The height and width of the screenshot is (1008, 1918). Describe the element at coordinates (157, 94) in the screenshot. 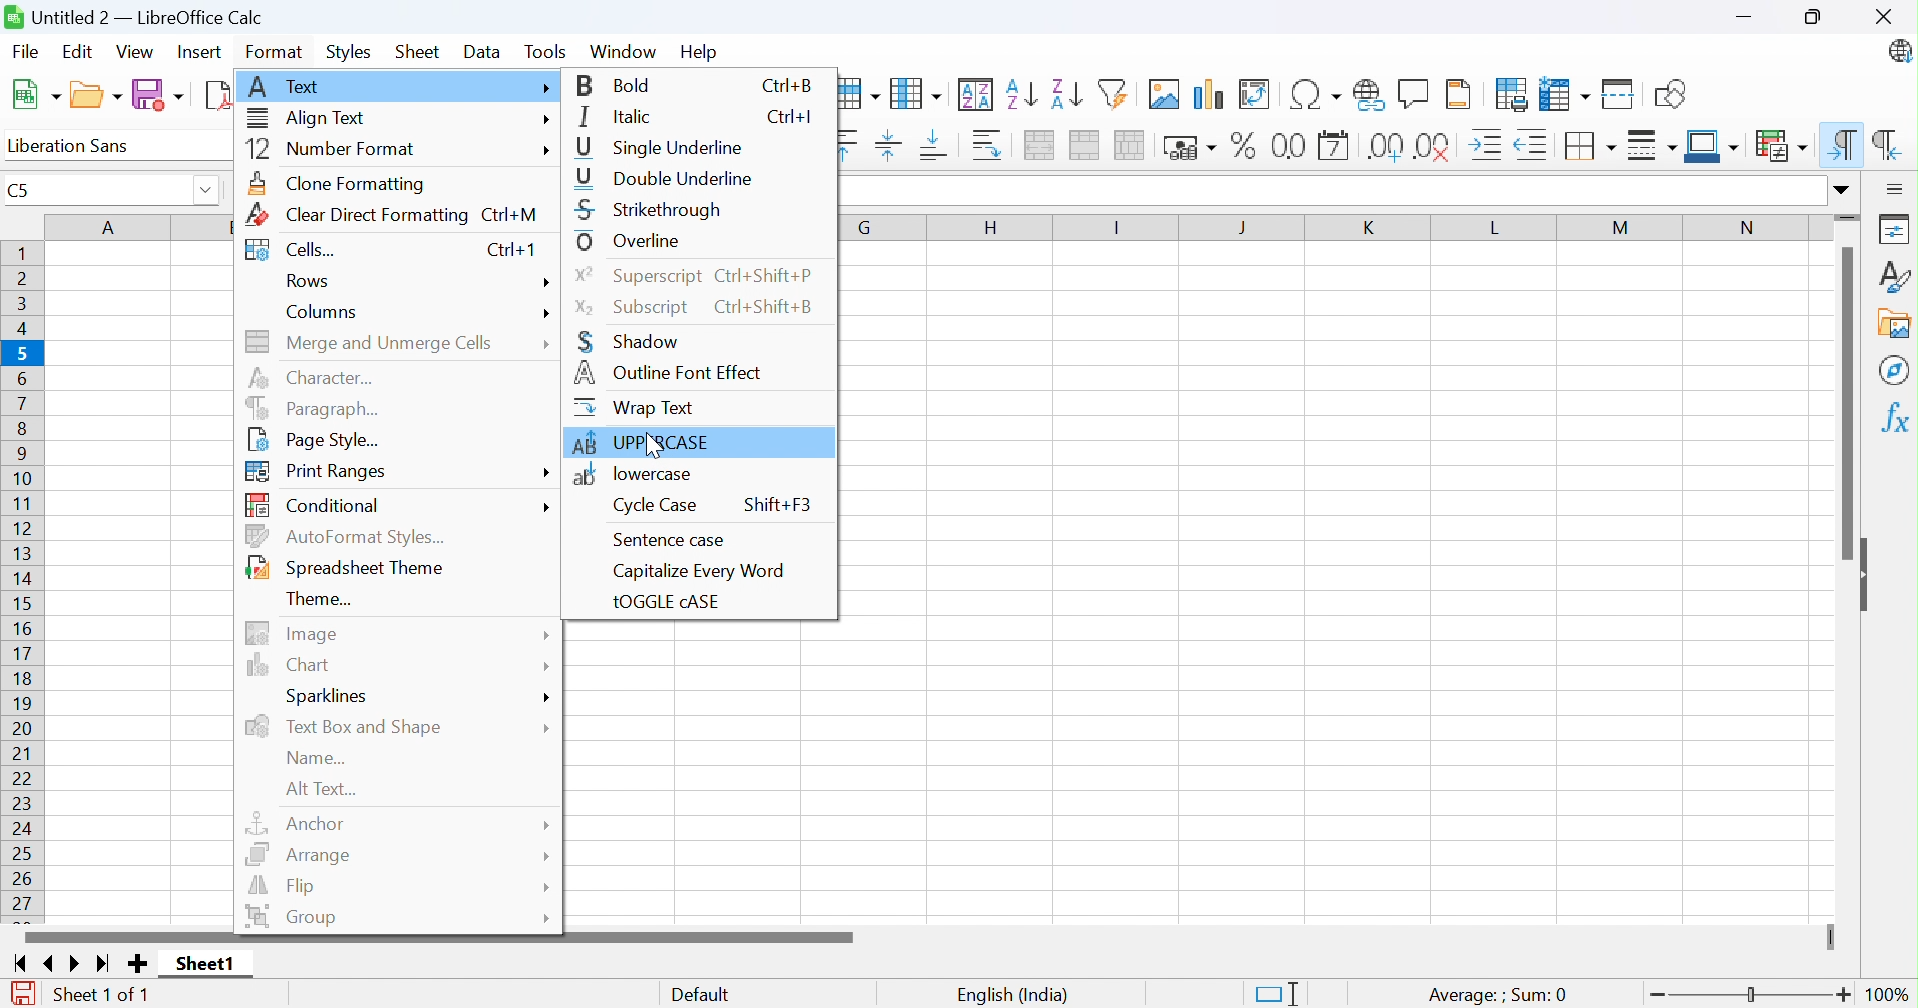

I see `Save` at that location.